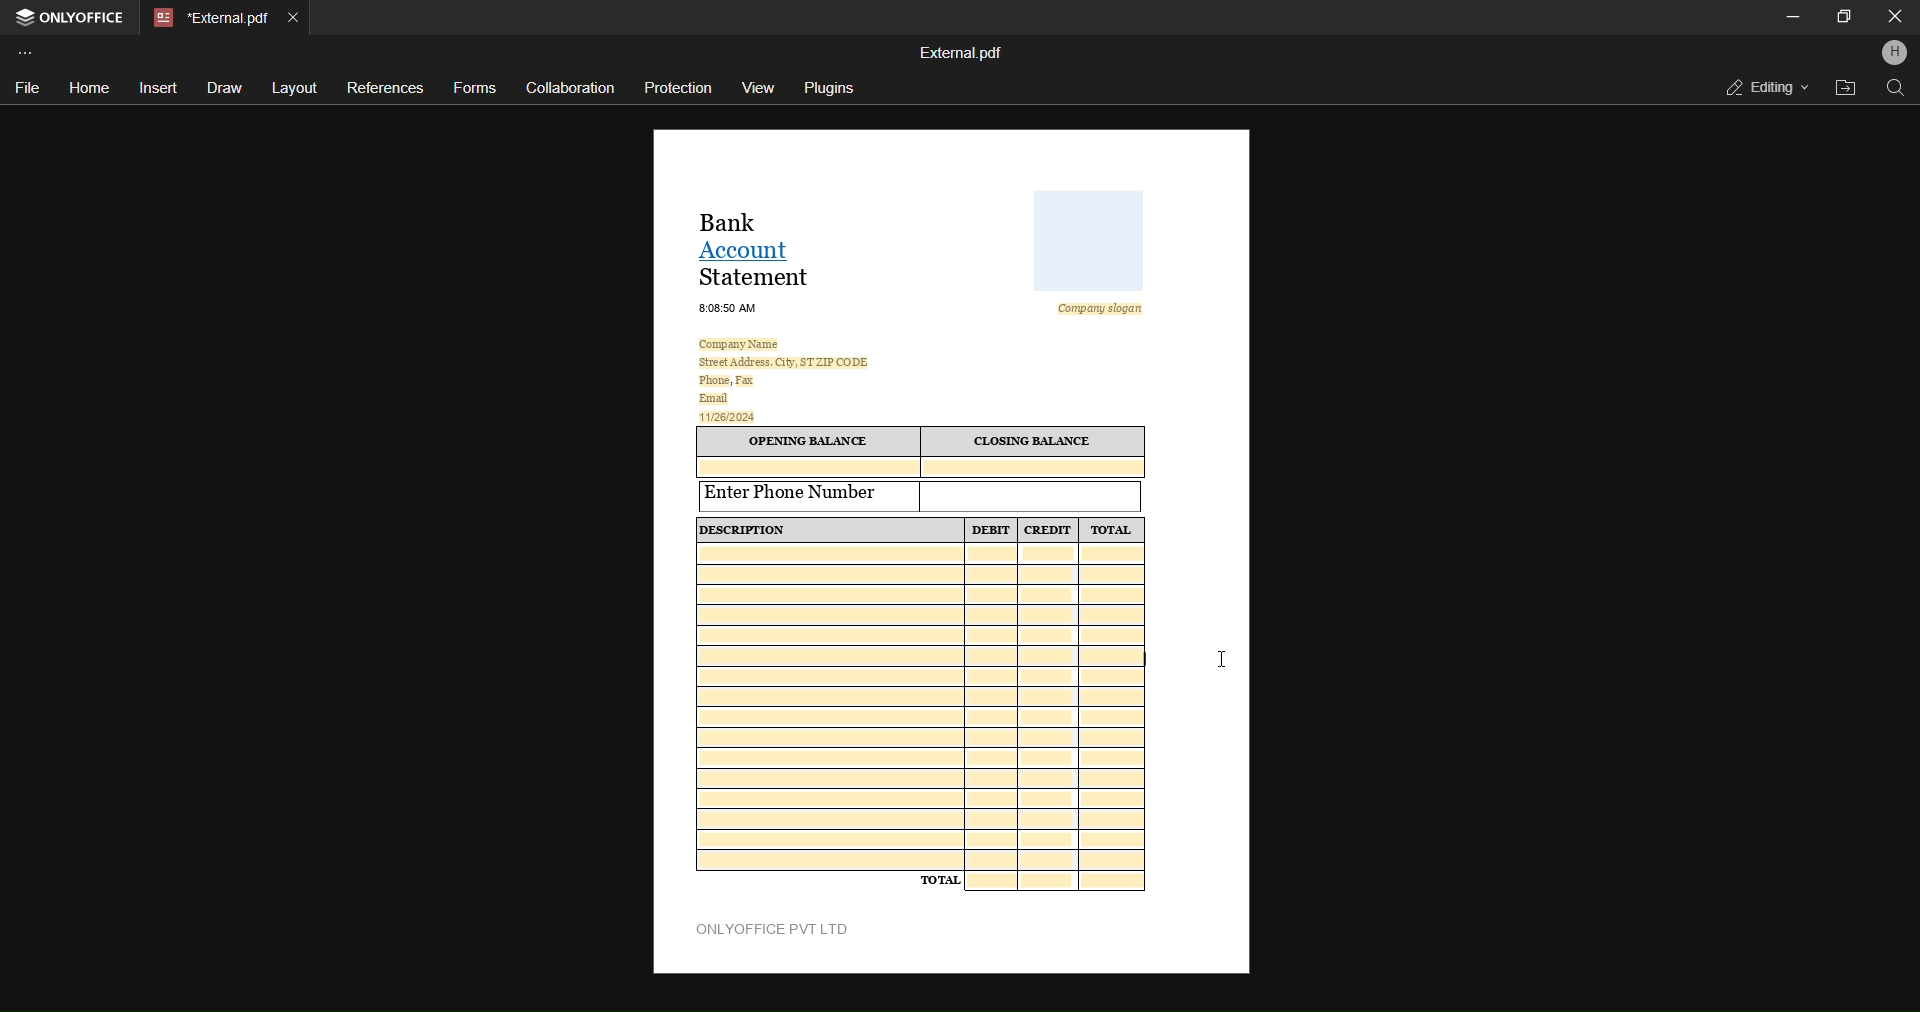 This screenshot has width=1920, height=1012. I want to click on editing, so click(1763, 86).